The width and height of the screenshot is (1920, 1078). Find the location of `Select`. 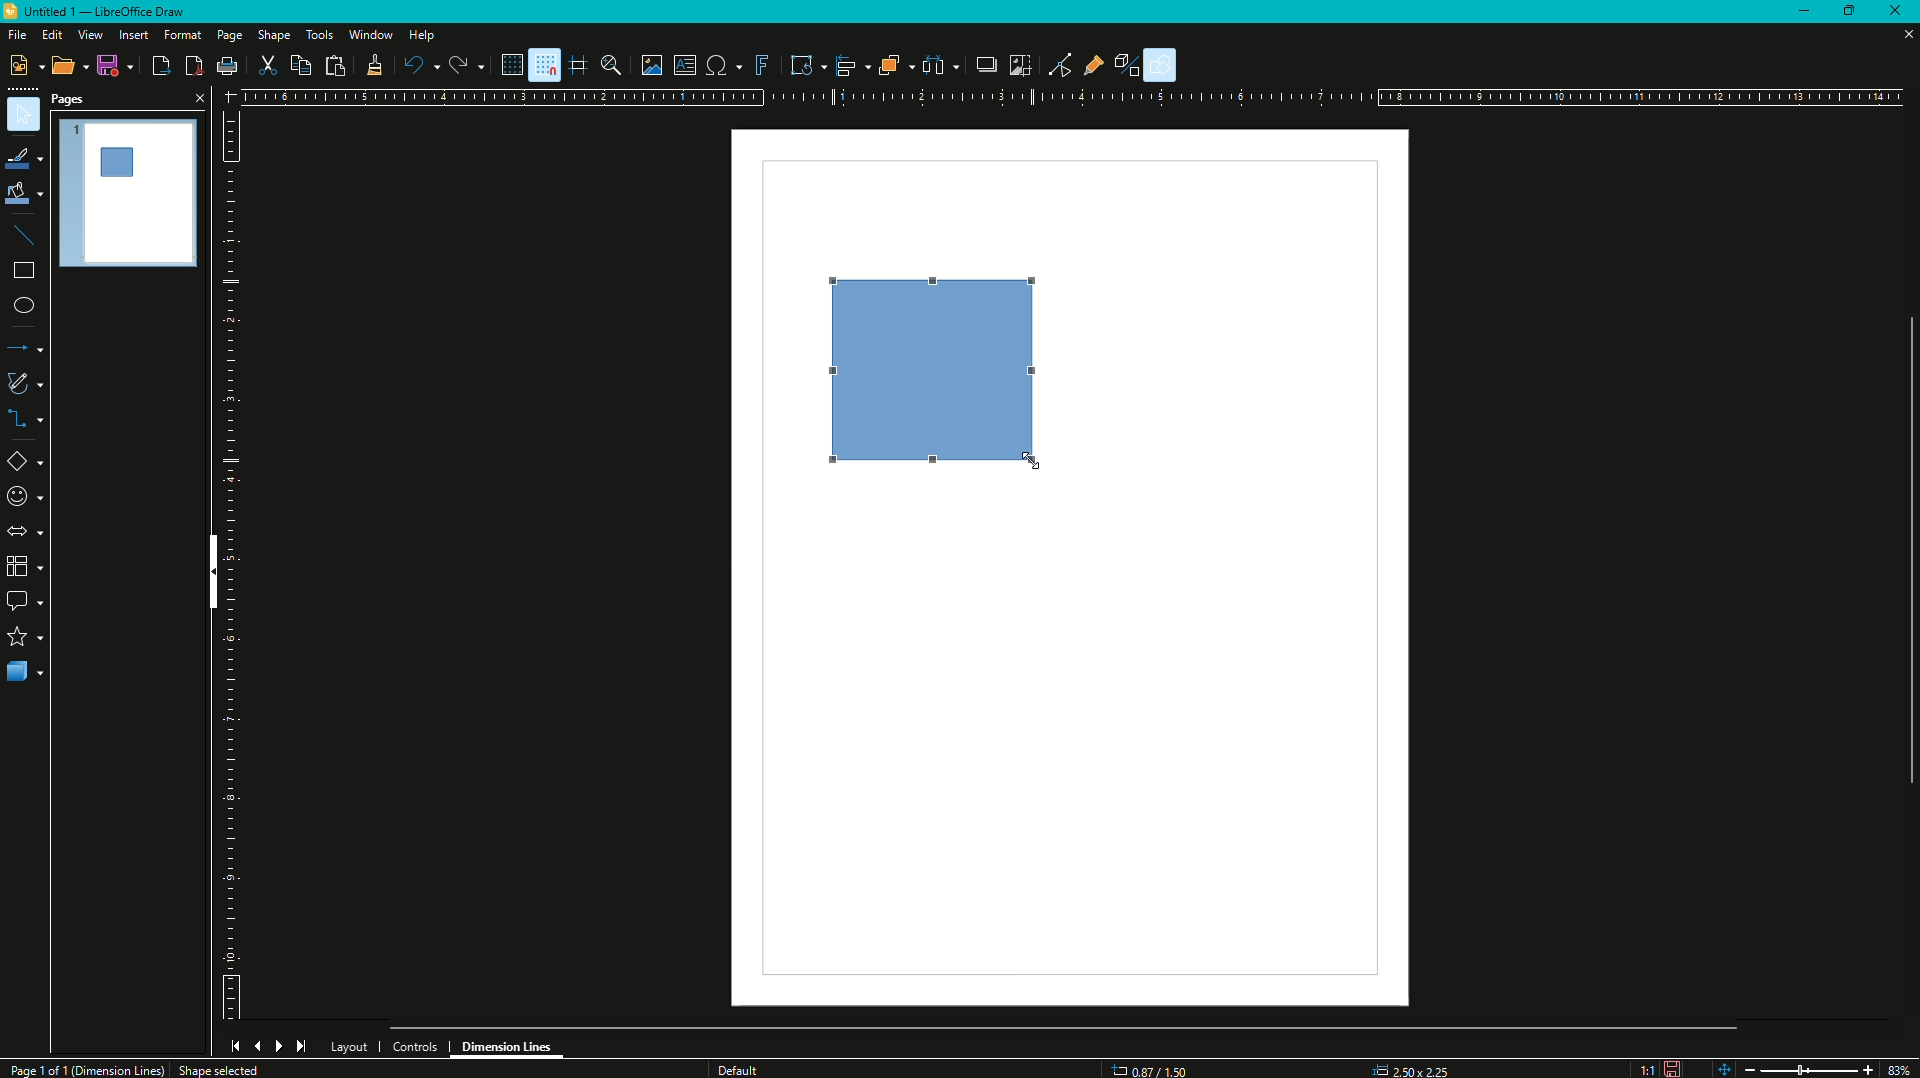

Select is located at coordinates (24, 115).